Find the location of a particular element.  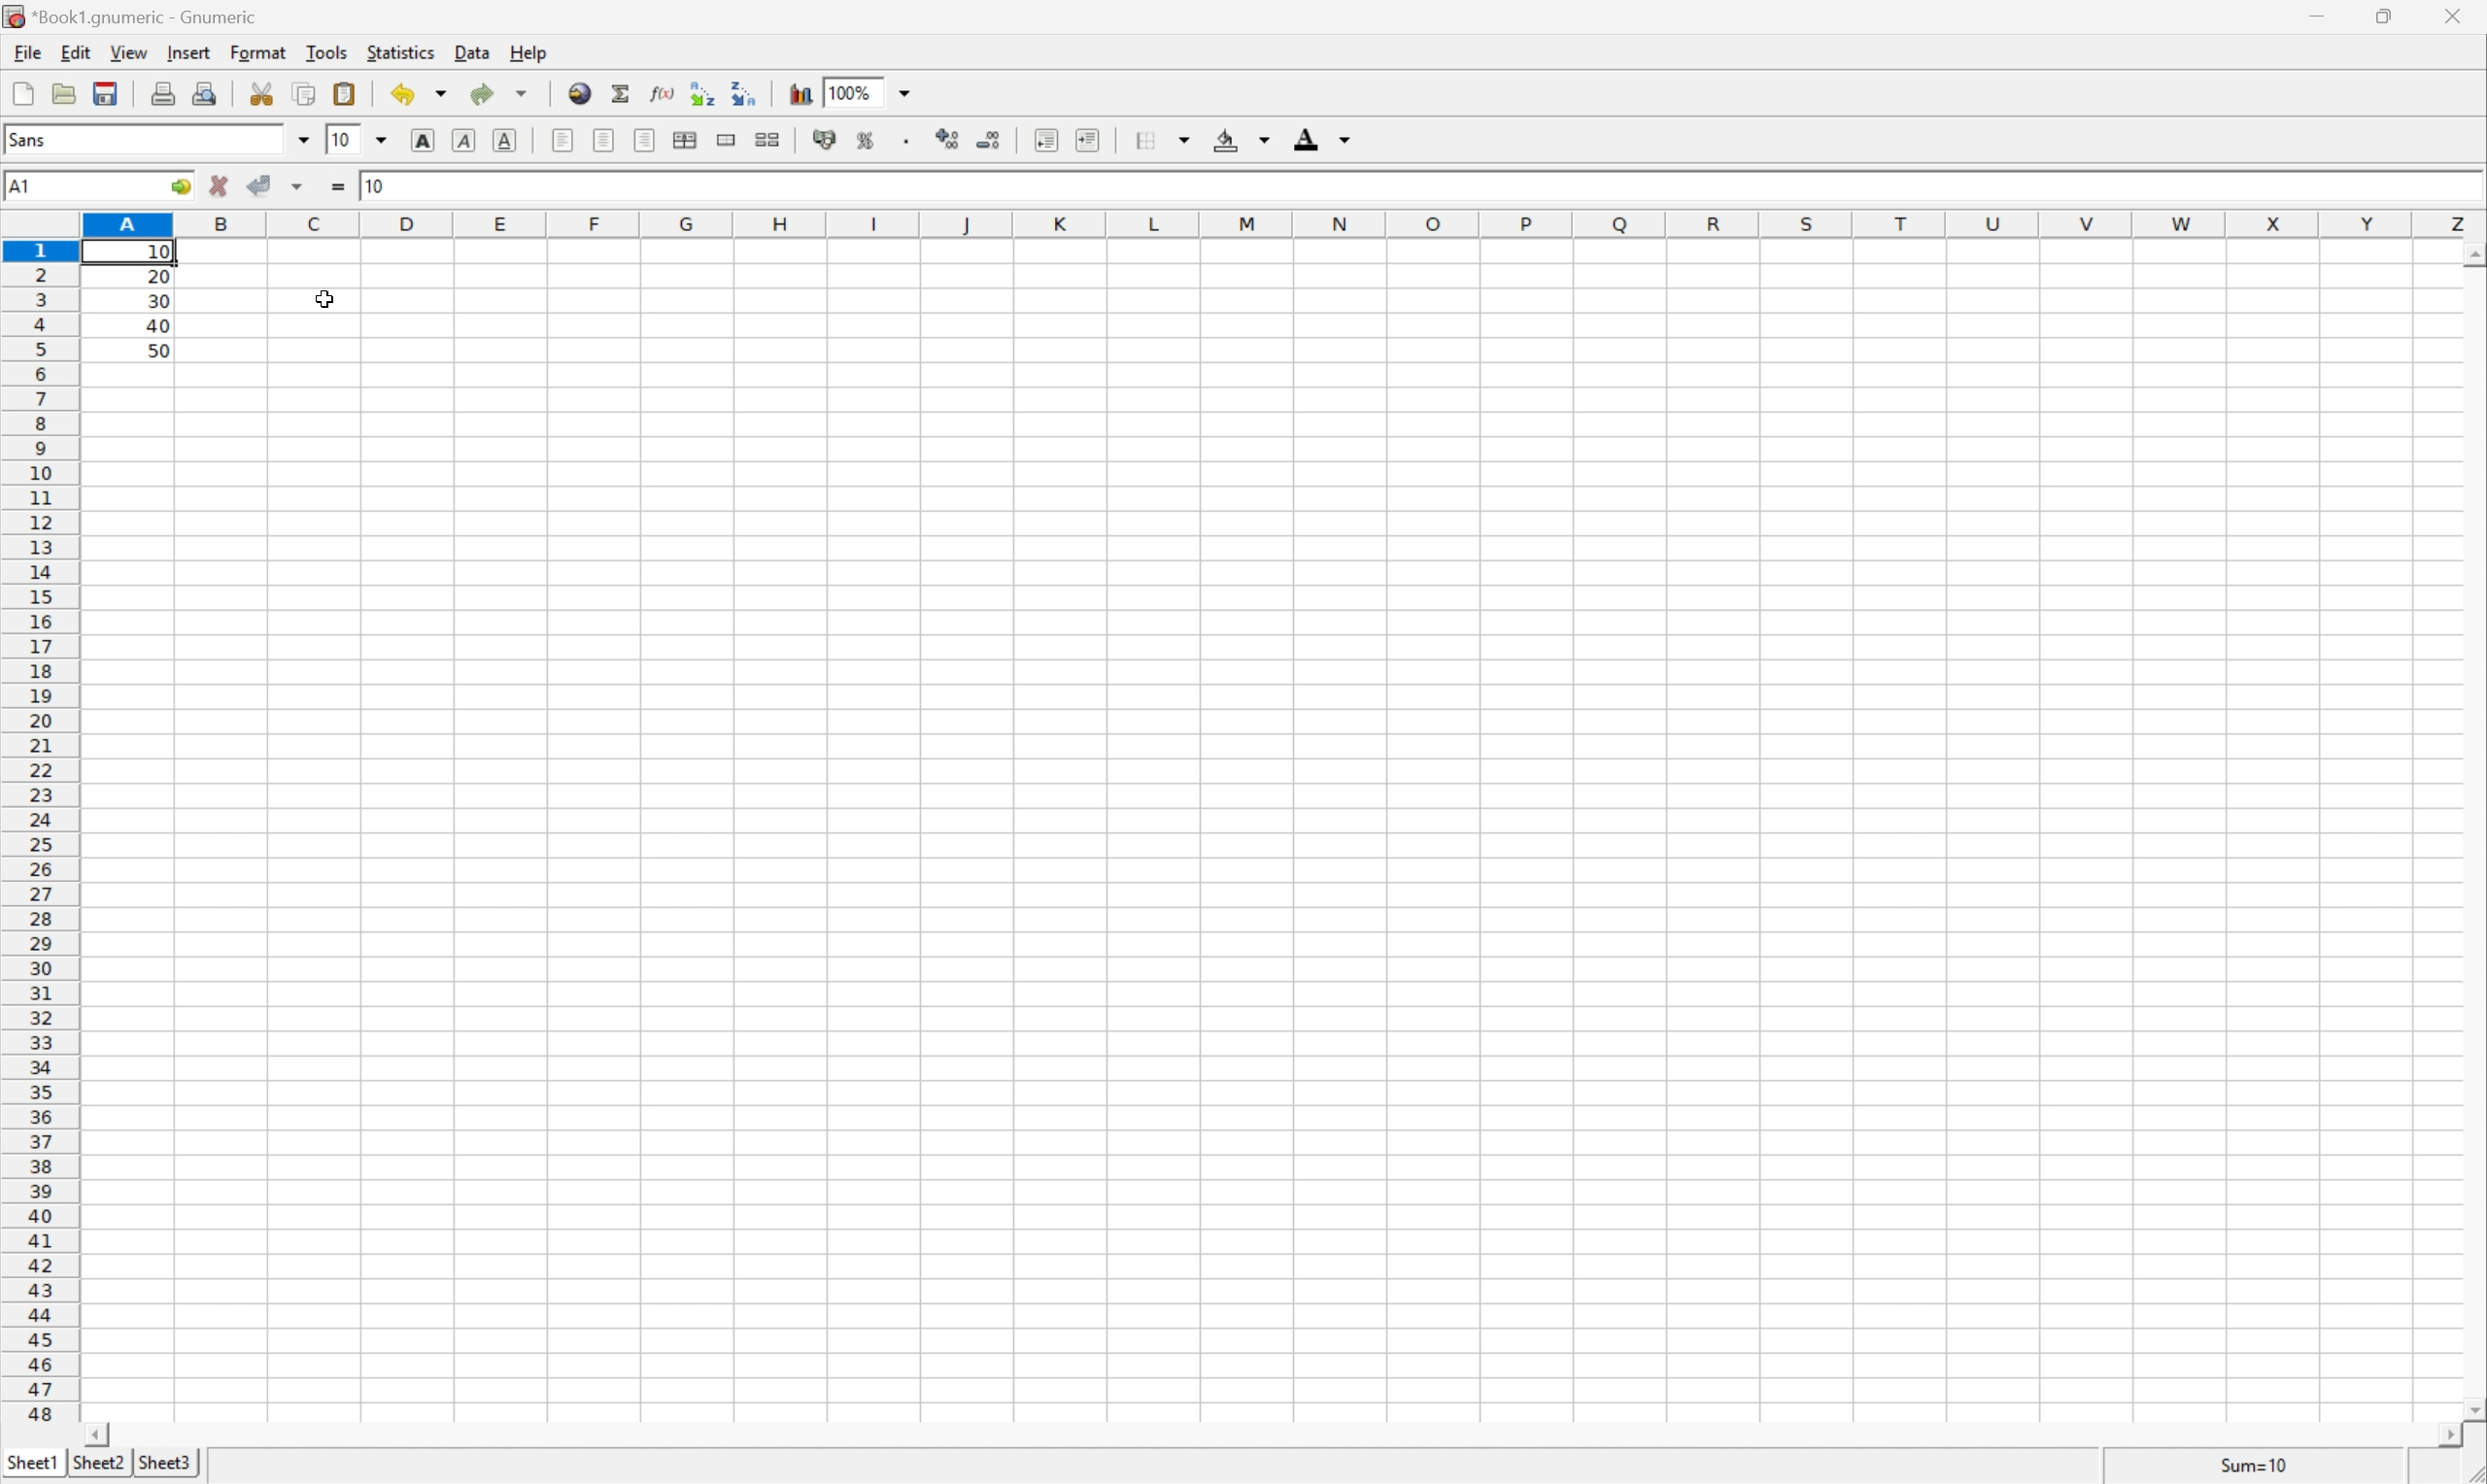

Enter formula is located at coordinates (337, 188).